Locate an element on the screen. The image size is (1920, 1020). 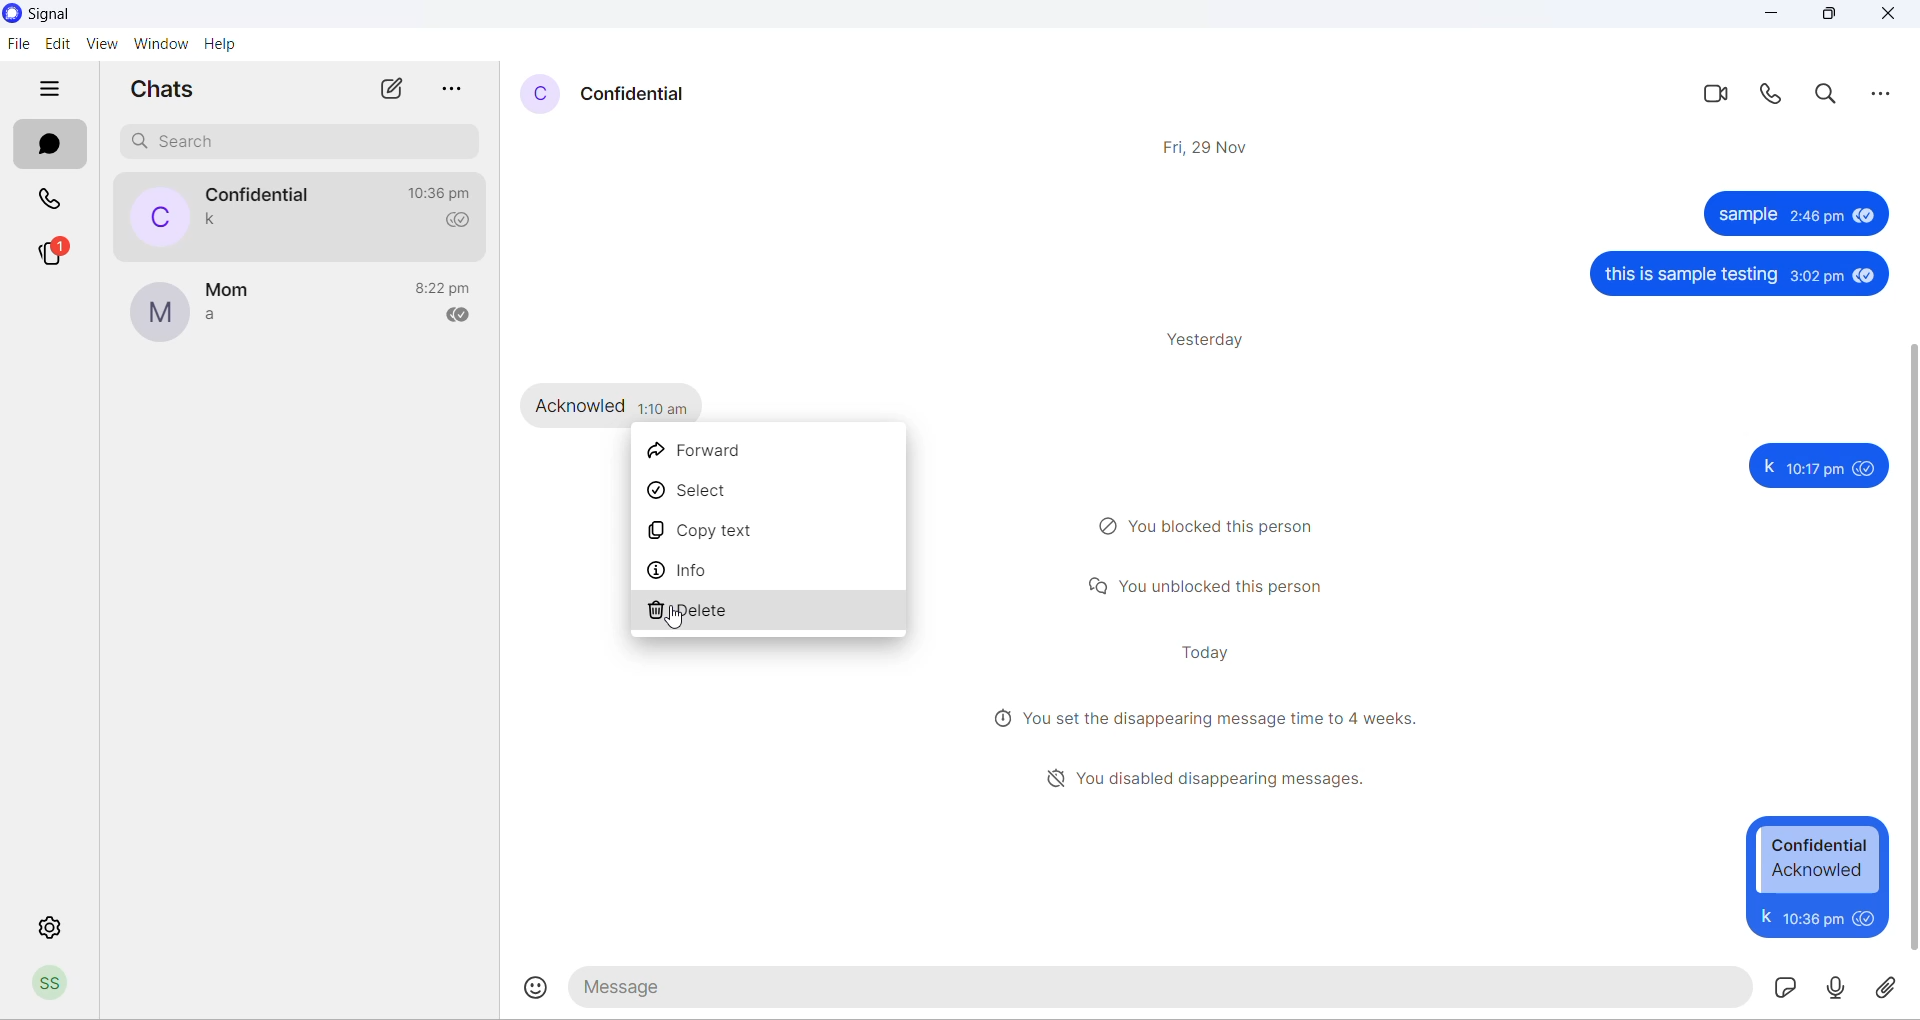
Confidential Acknowled is located at coordinates (1819, 859).